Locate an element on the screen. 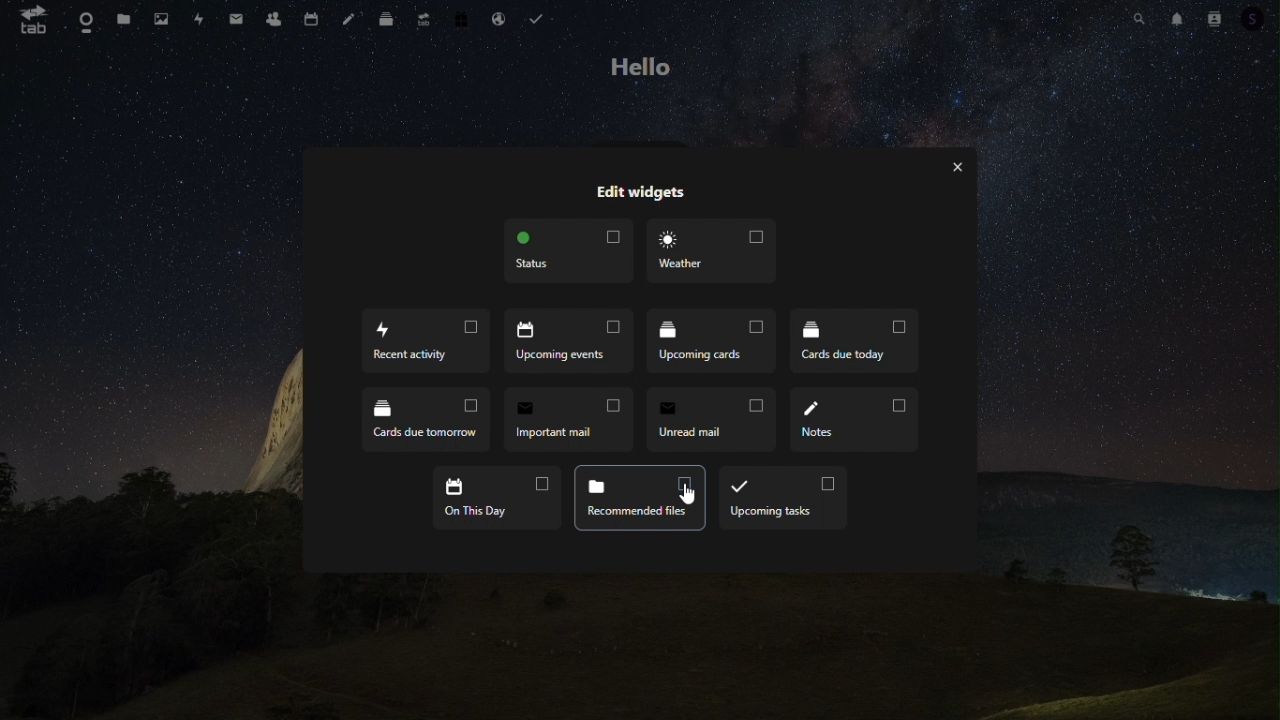 Image resolution: width=1280 pixels, height=720 pixels. notifications is located at coordinates (1178, 20).